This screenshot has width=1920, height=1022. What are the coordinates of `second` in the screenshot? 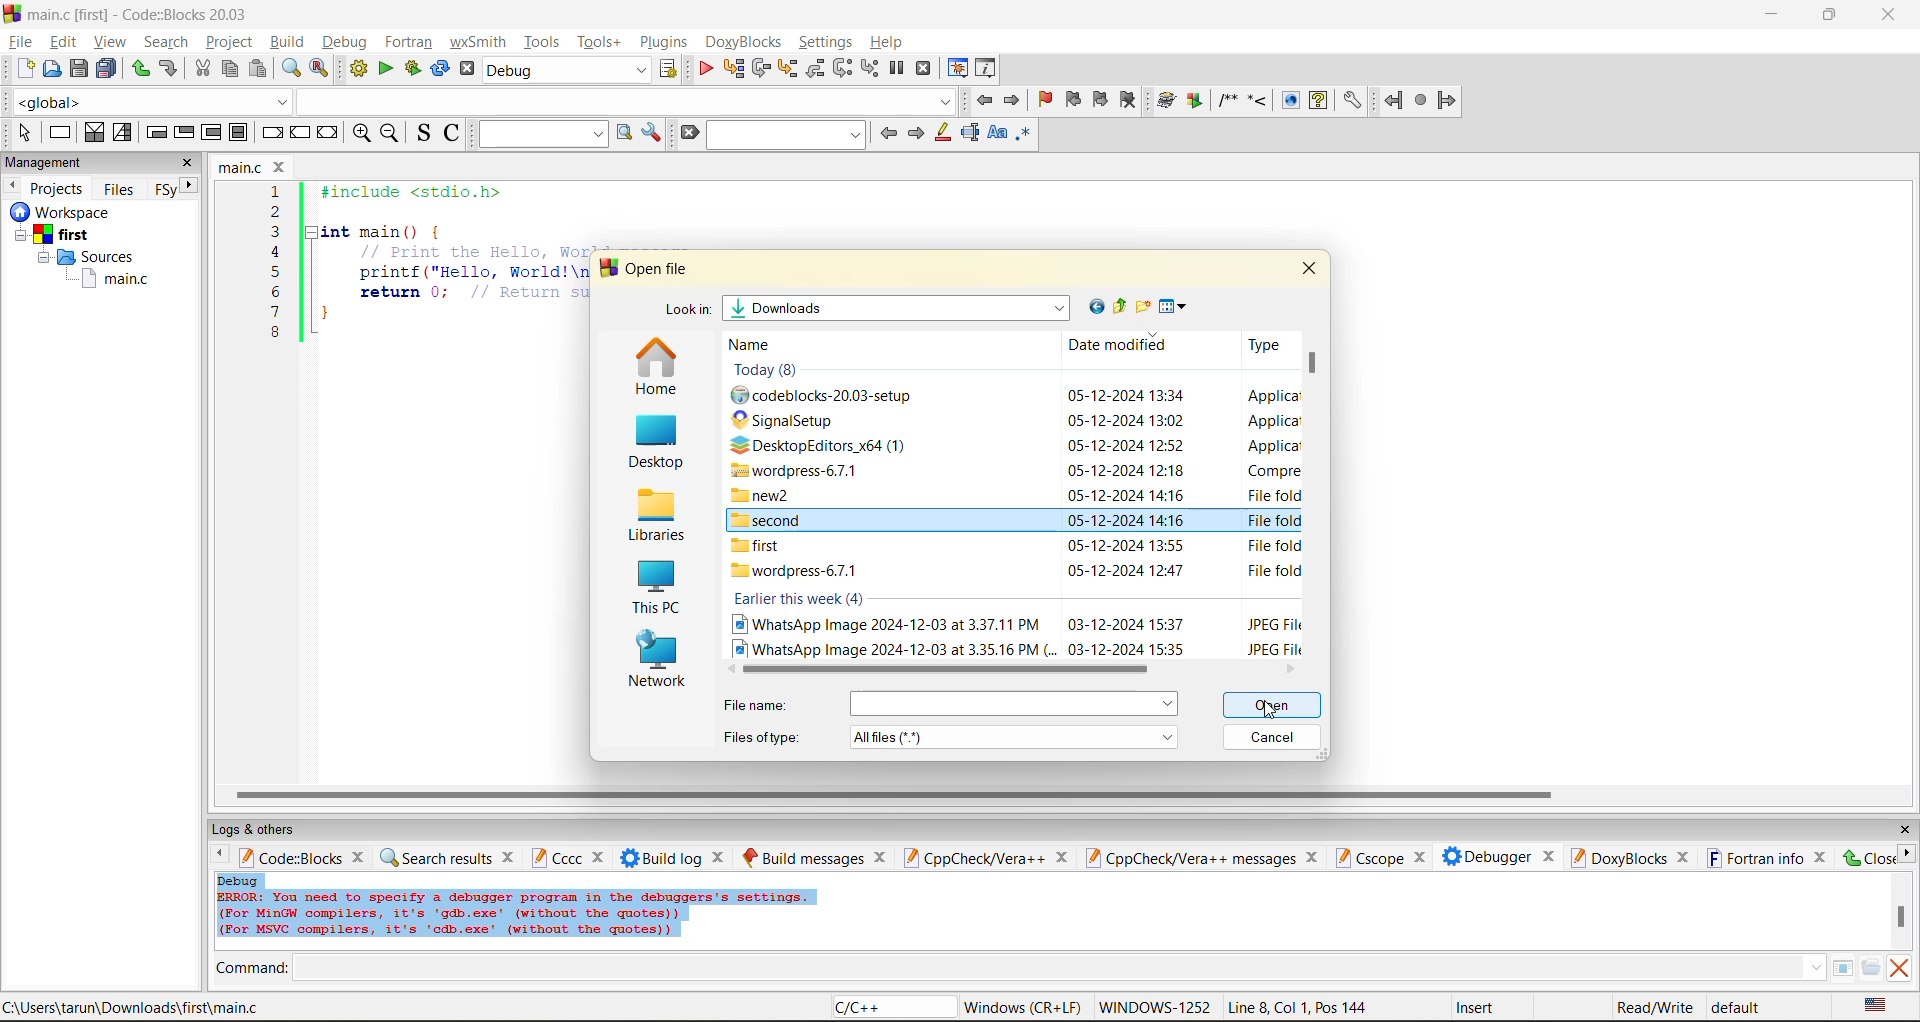 It's located at (770, 520).